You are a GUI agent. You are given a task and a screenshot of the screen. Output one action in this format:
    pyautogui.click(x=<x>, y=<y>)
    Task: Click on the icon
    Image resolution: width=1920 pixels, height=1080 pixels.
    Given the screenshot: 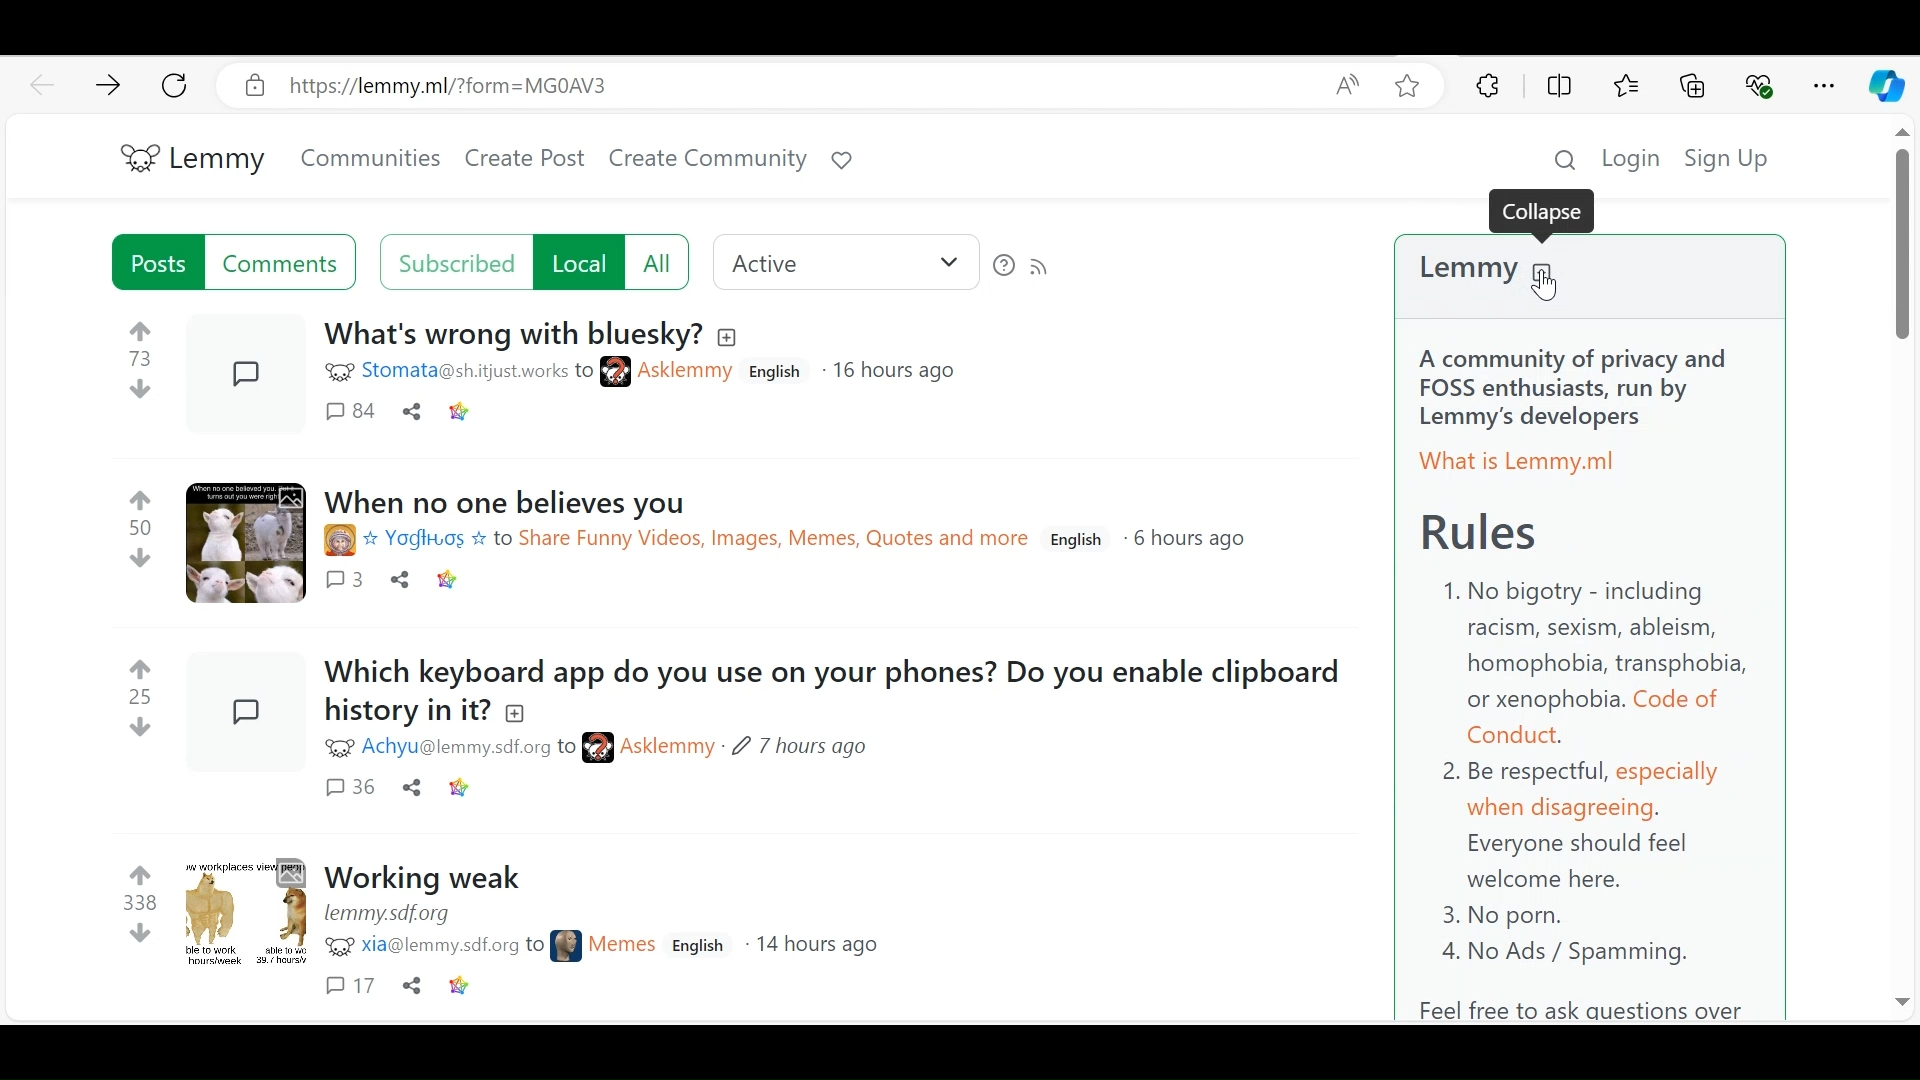 What is the action you would take?
    pyautogui.click(x=598, y=749)
    